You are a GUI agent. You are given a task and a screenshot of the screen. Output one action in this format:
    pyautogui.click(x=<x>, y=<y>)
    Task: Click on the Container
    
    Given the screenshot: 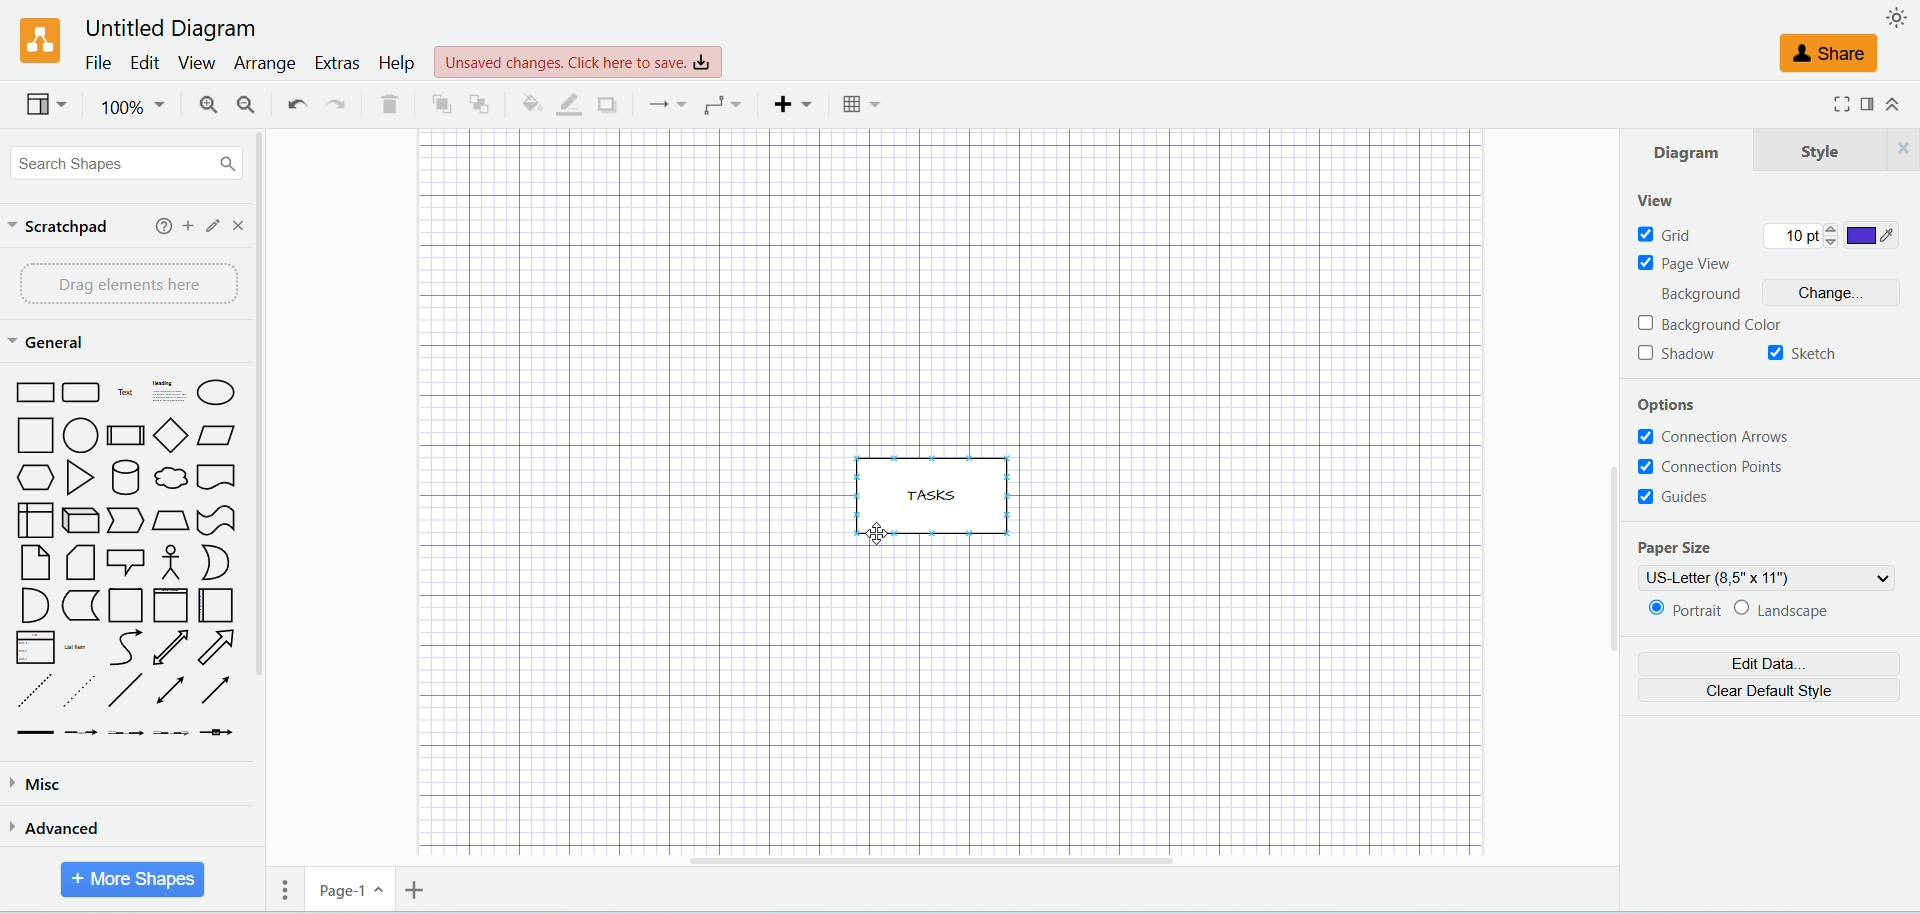 What is the action you would take?
    pyautogui.click(x=125, y=605)
    